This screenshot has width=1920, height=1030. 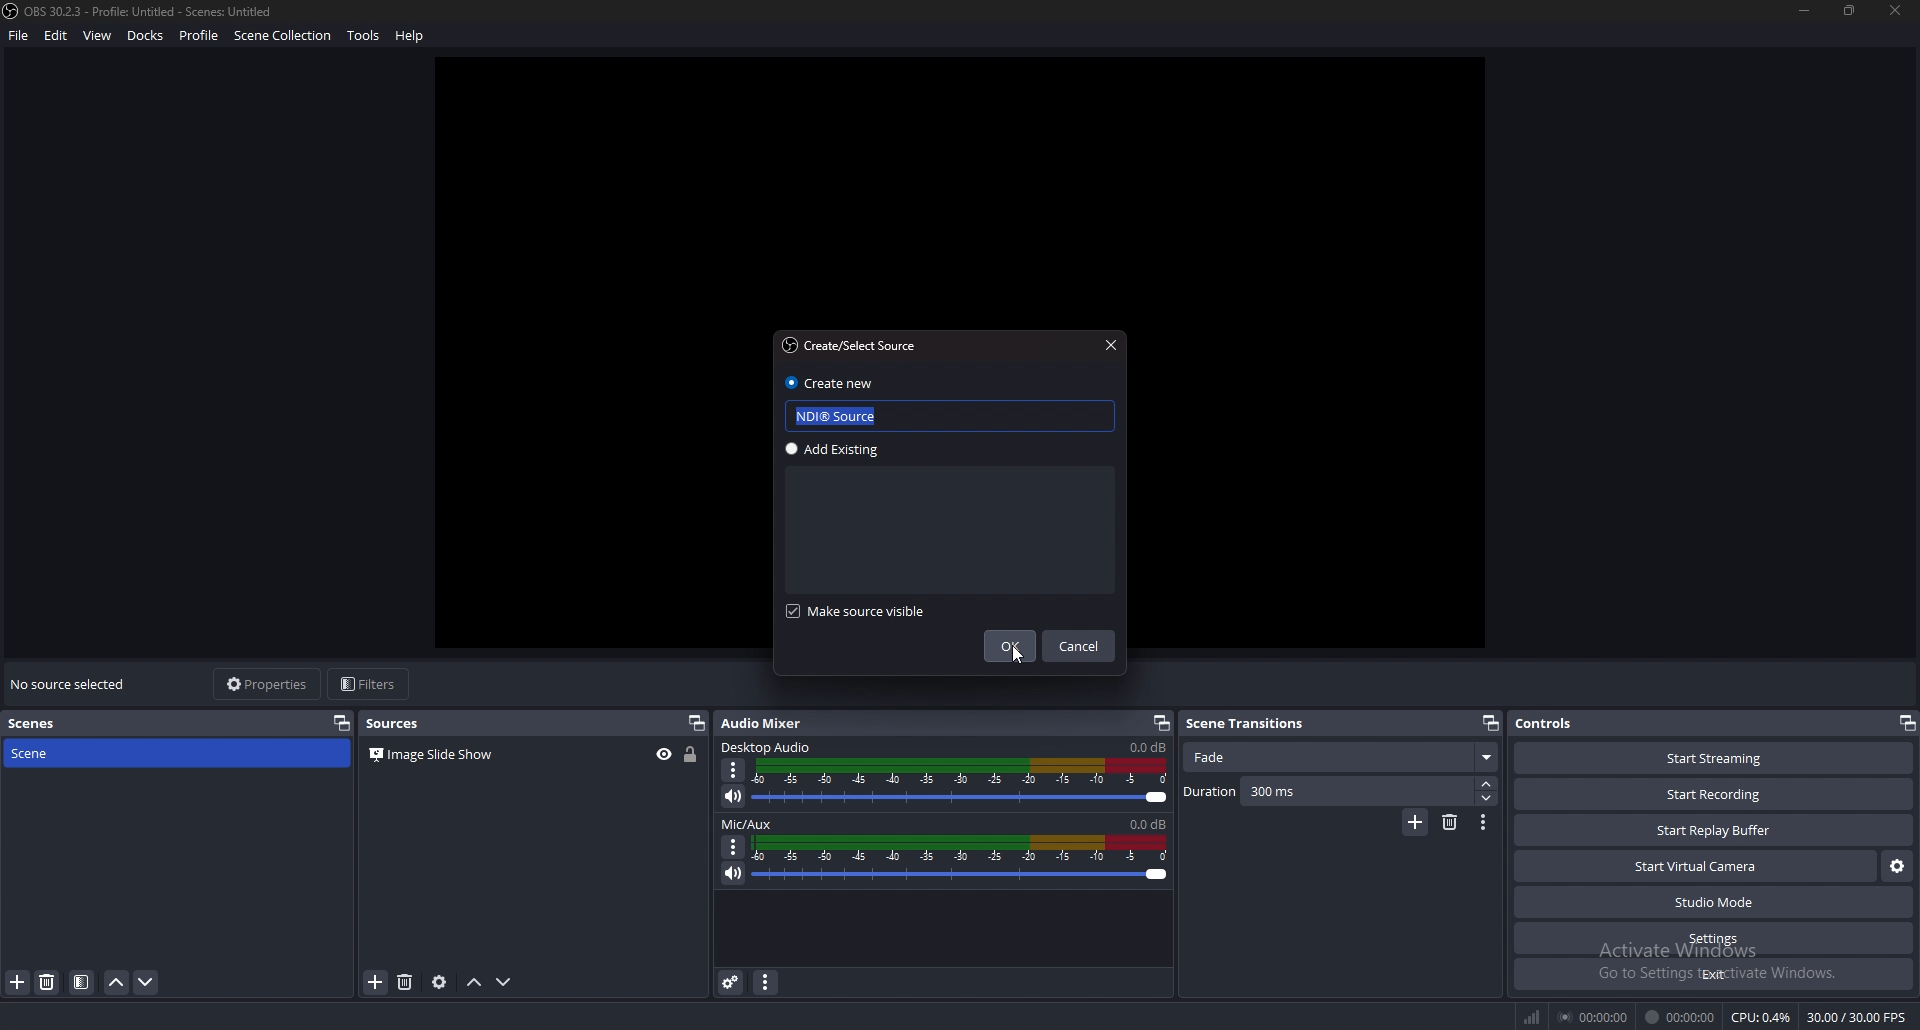 What do you see at coordinates (1712, 830) in the screenshot?
I see `start replay buffer` at bounding box center [1712, 830].